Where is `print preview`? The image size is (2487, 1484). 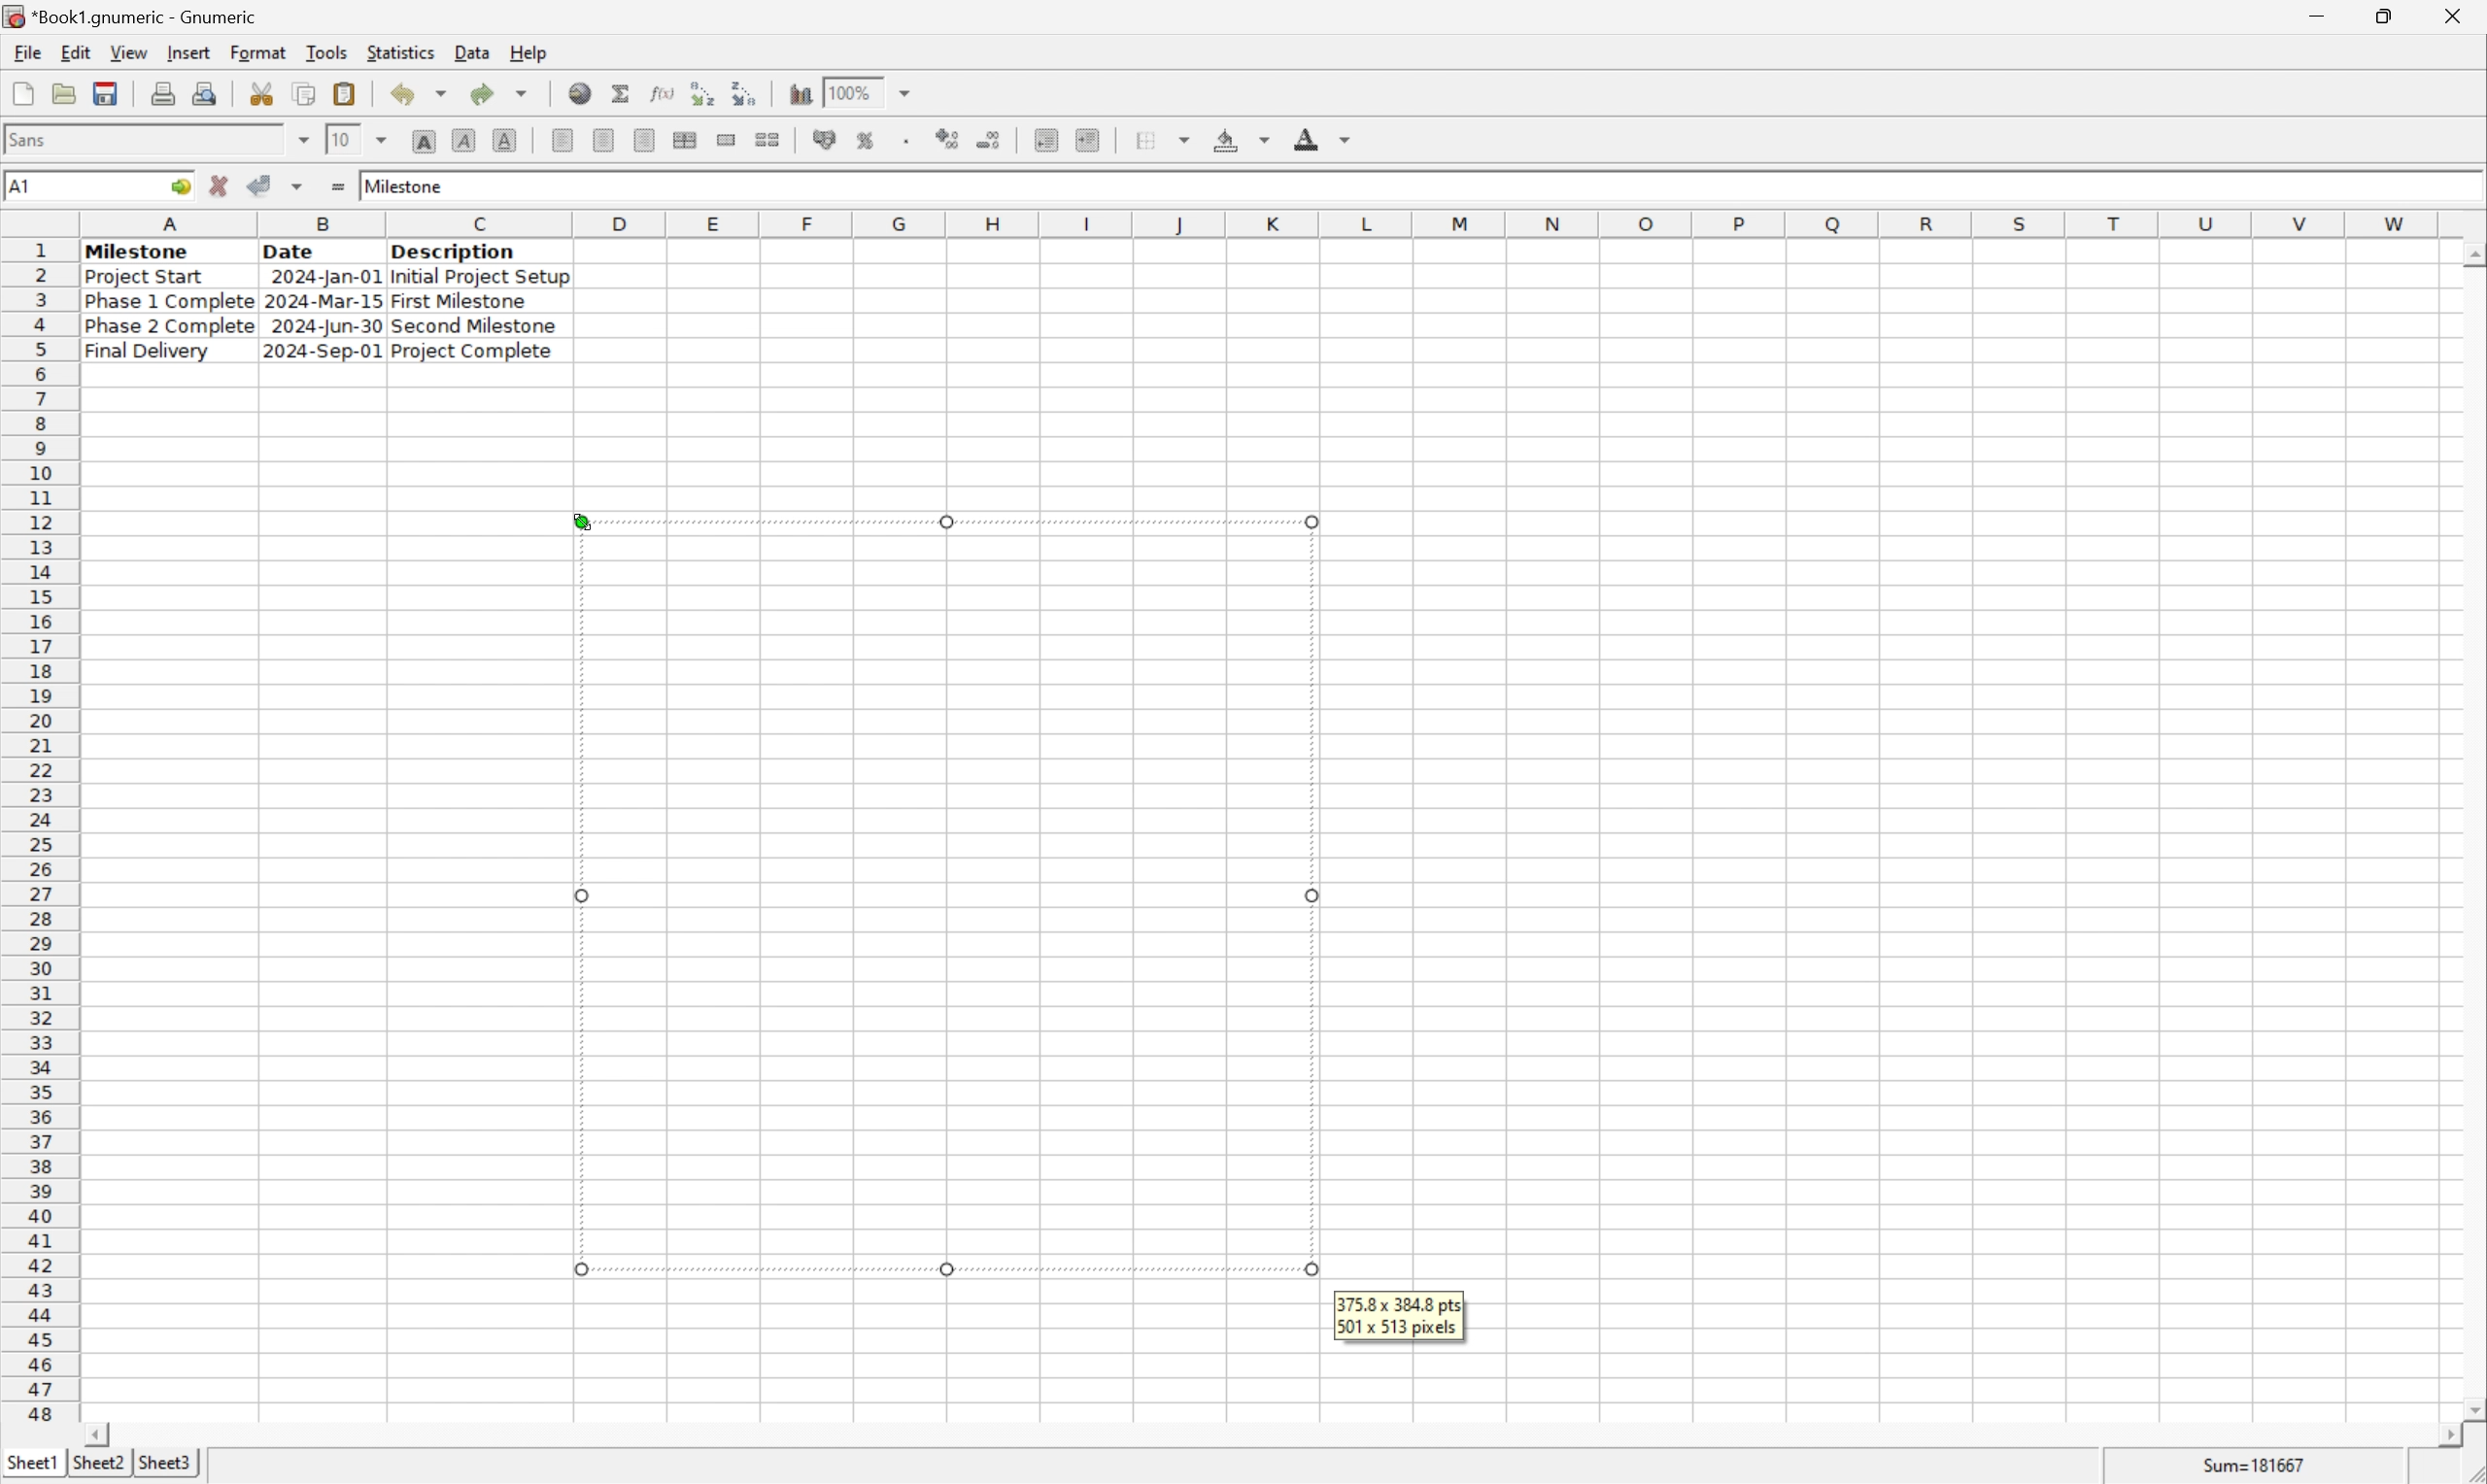 print preview is located at coordinates (163, 92).